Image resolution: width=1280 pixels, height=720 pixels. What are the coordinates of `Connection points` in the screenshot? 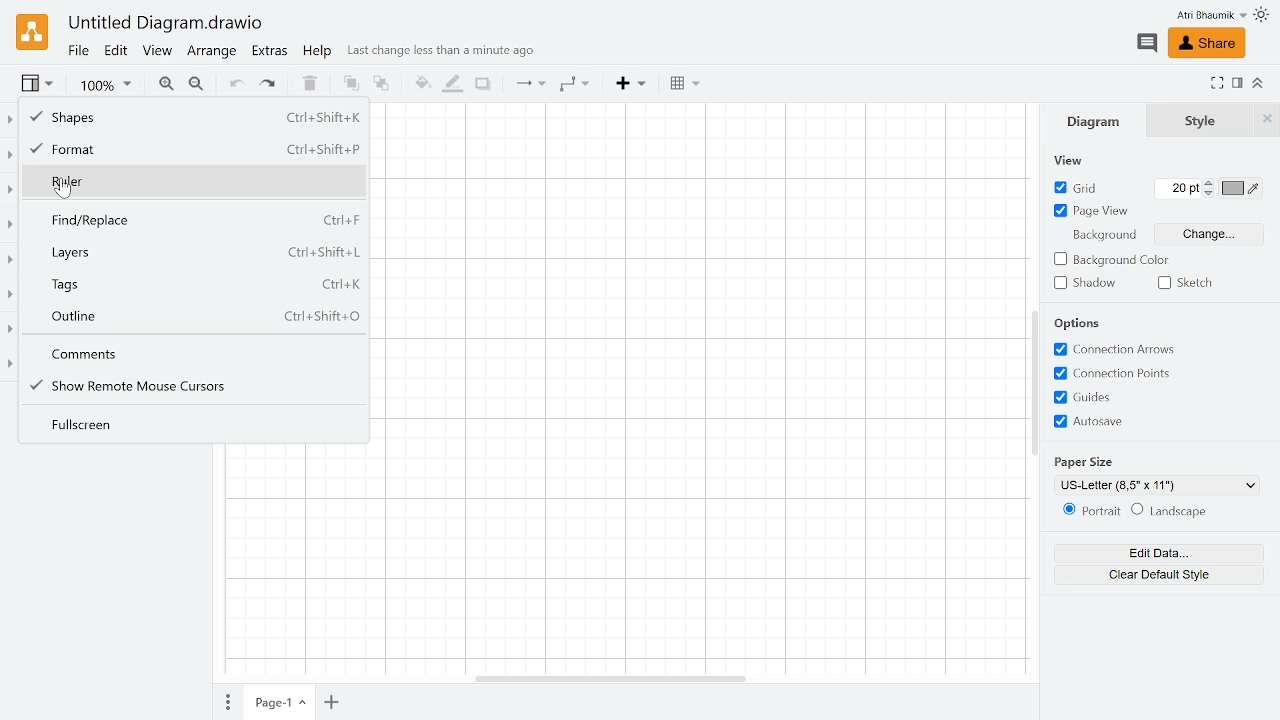 It's located at (1121, 373).